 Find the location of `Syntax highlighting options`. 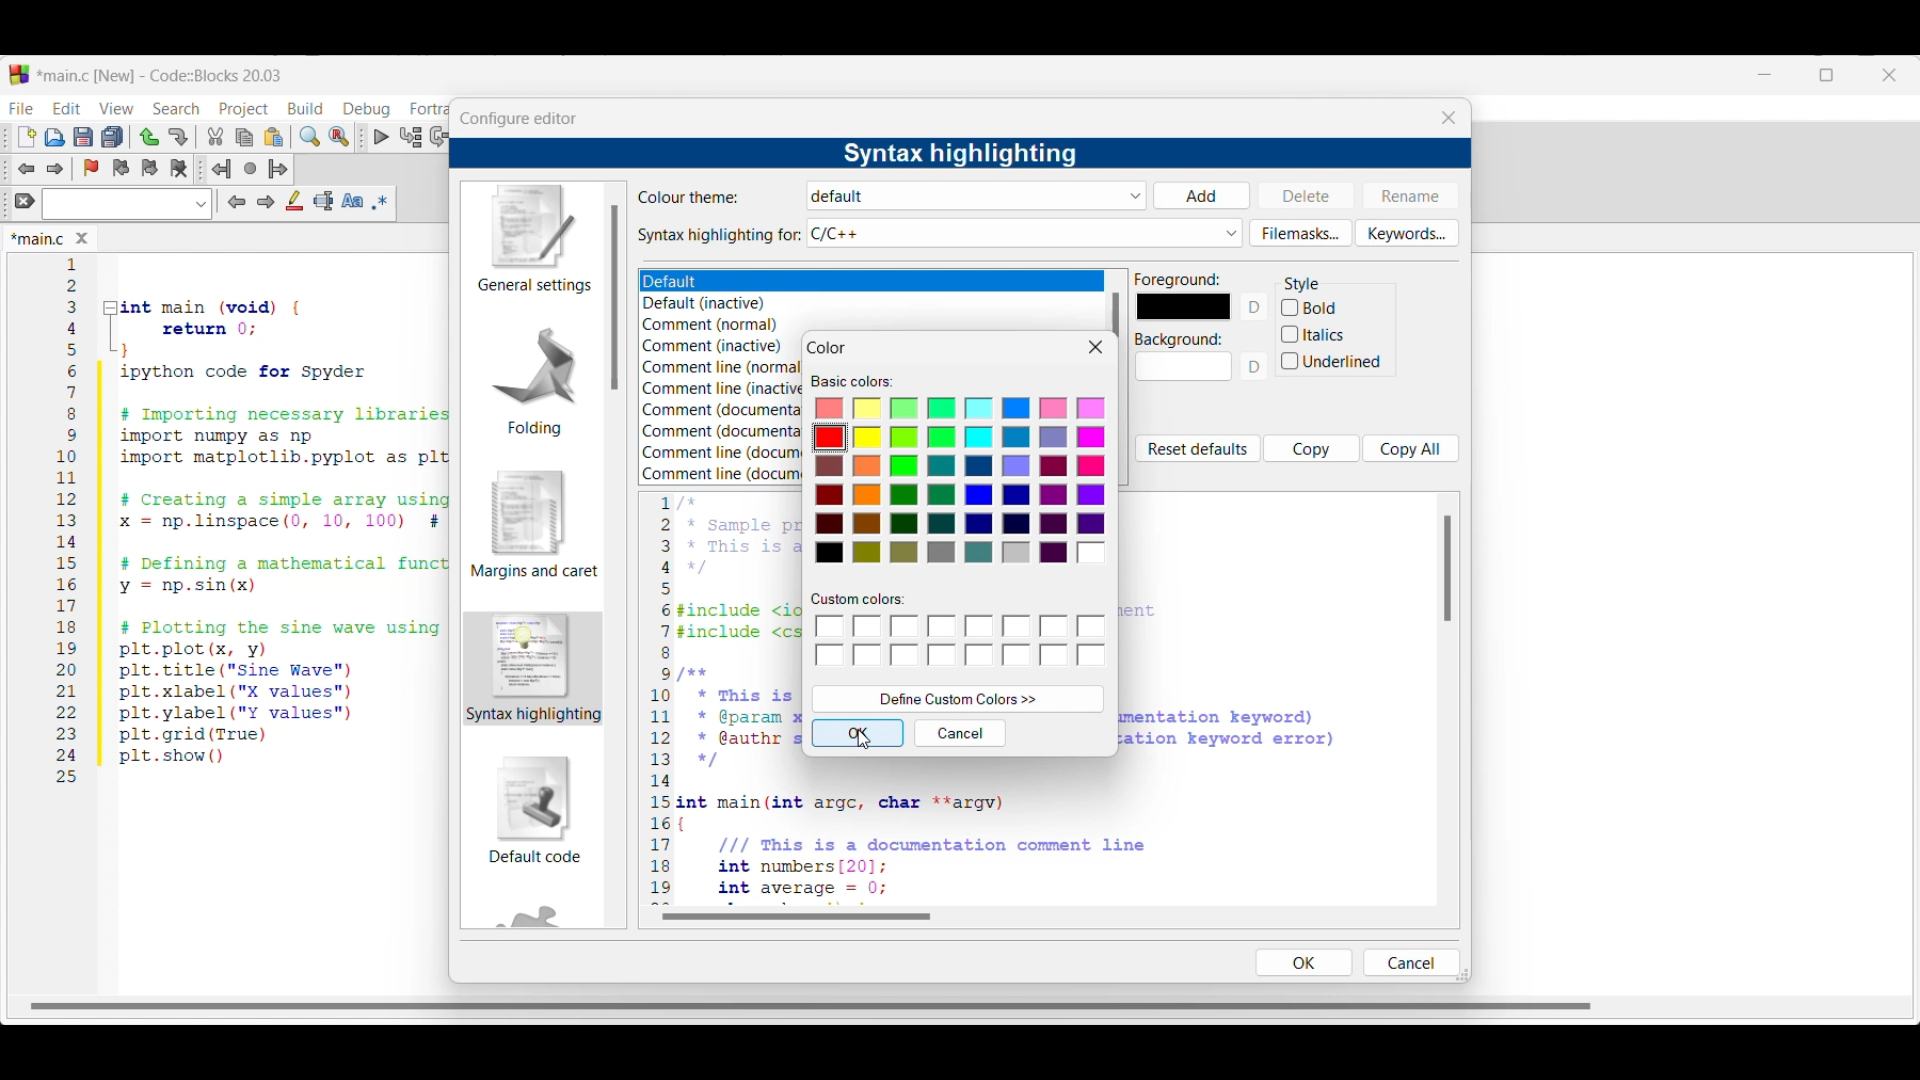

Syntax highlighting options is located at coordinates (1025, 233).